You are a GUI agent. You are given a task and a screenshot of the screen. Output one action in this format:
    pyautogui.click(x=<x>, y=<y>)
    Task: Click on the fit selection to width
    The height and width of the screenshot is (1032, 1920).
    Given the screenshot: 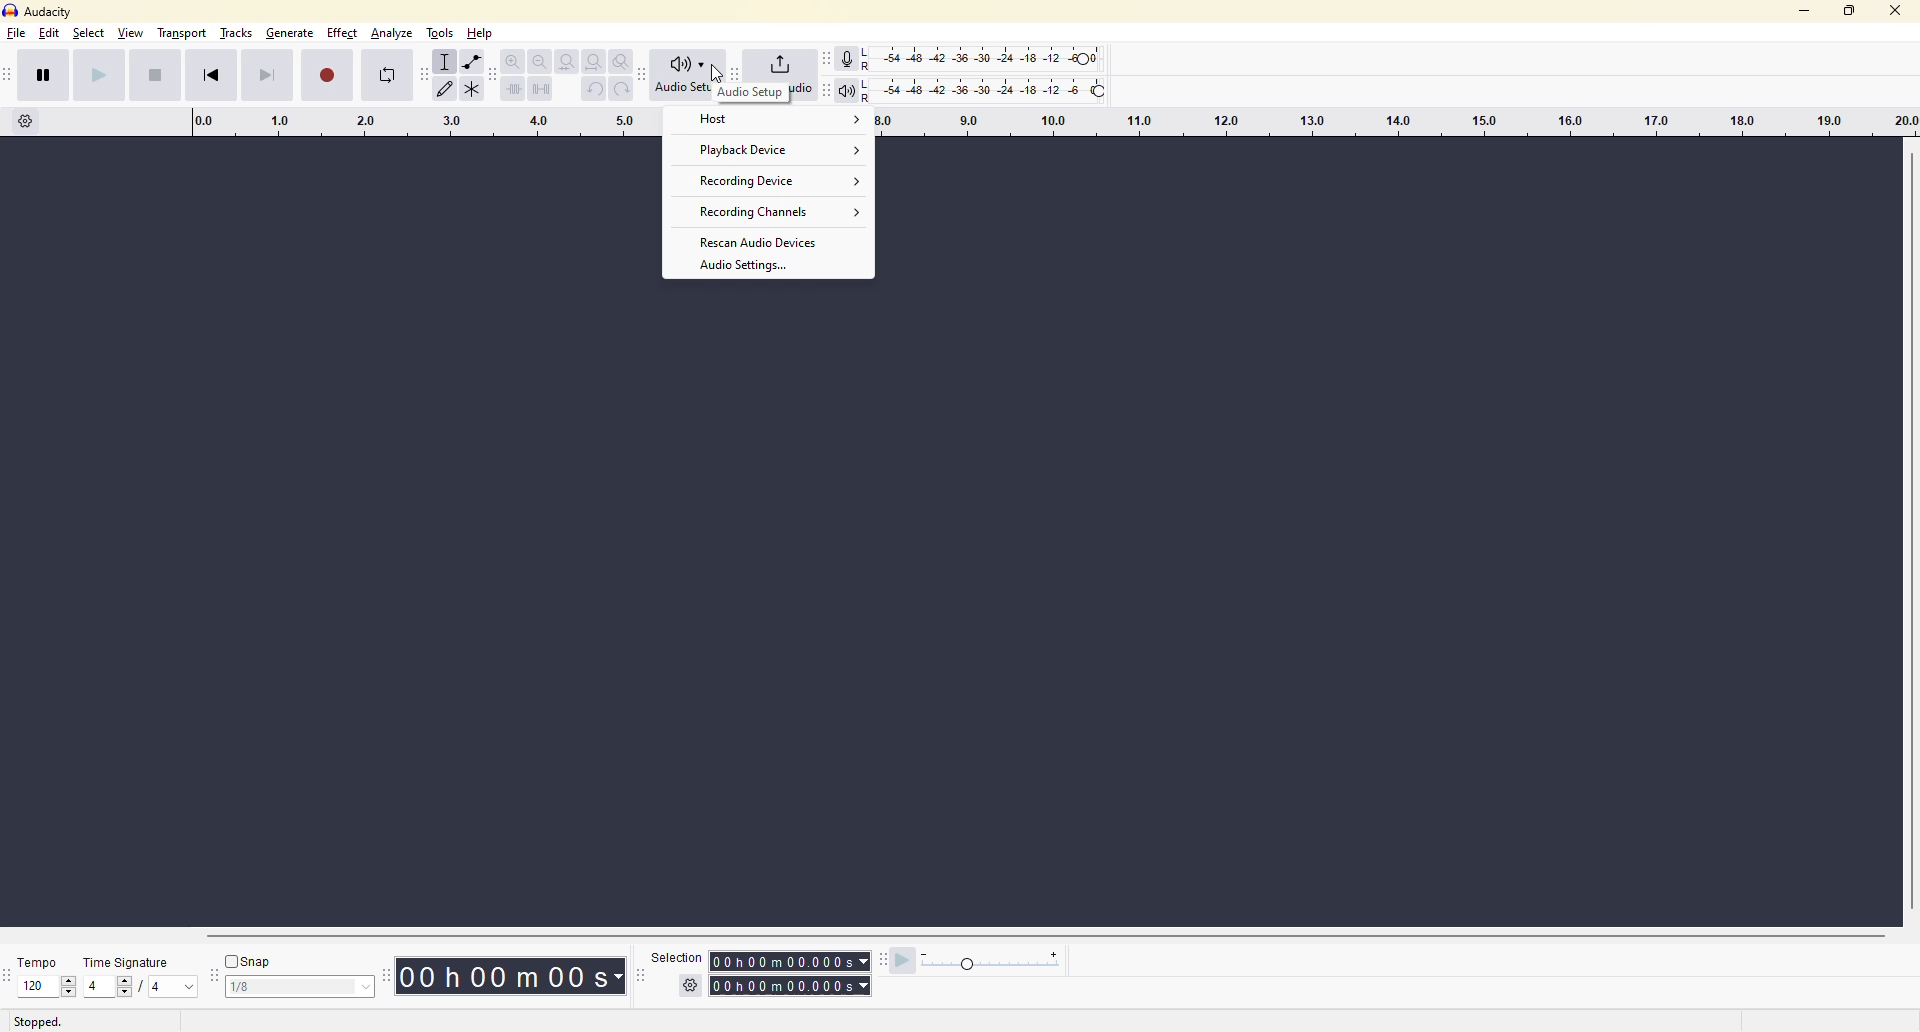 What is the action you would take?
    pyautogui.click(x=567, y=60)
    